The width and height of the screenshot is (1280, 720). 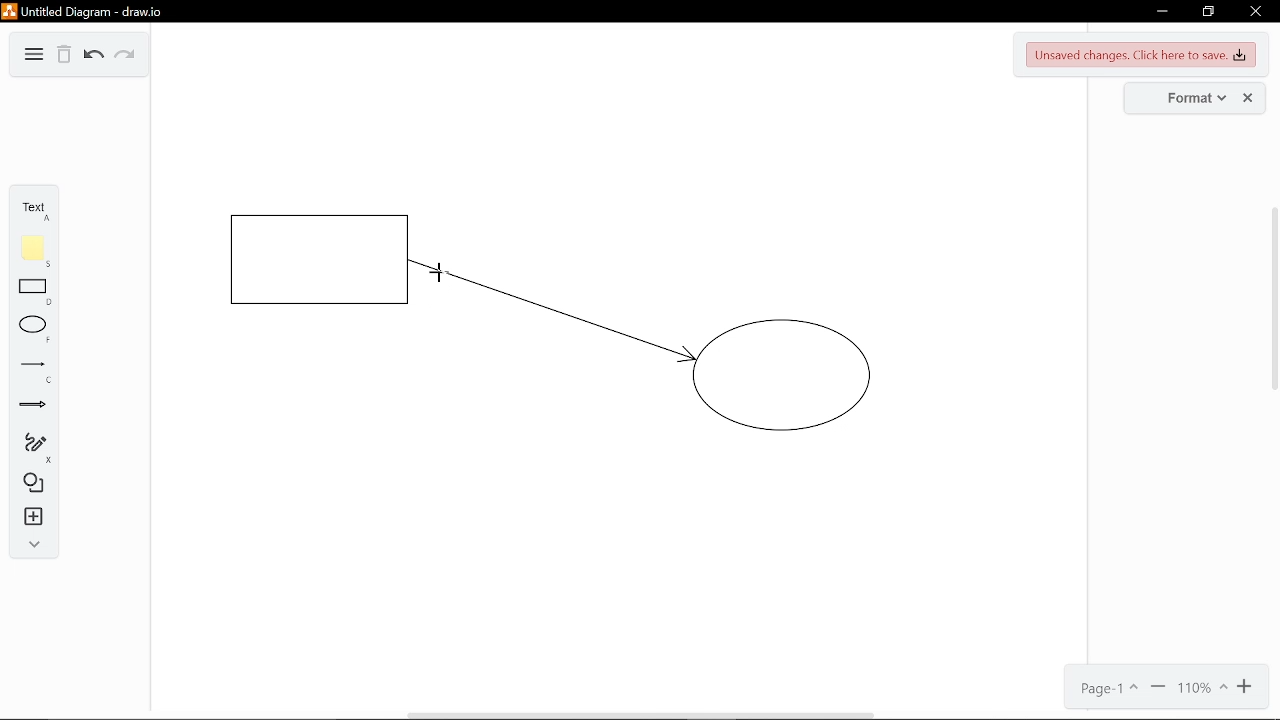 I want to click on Page 1(Current page), so click(x=1111, y=689).